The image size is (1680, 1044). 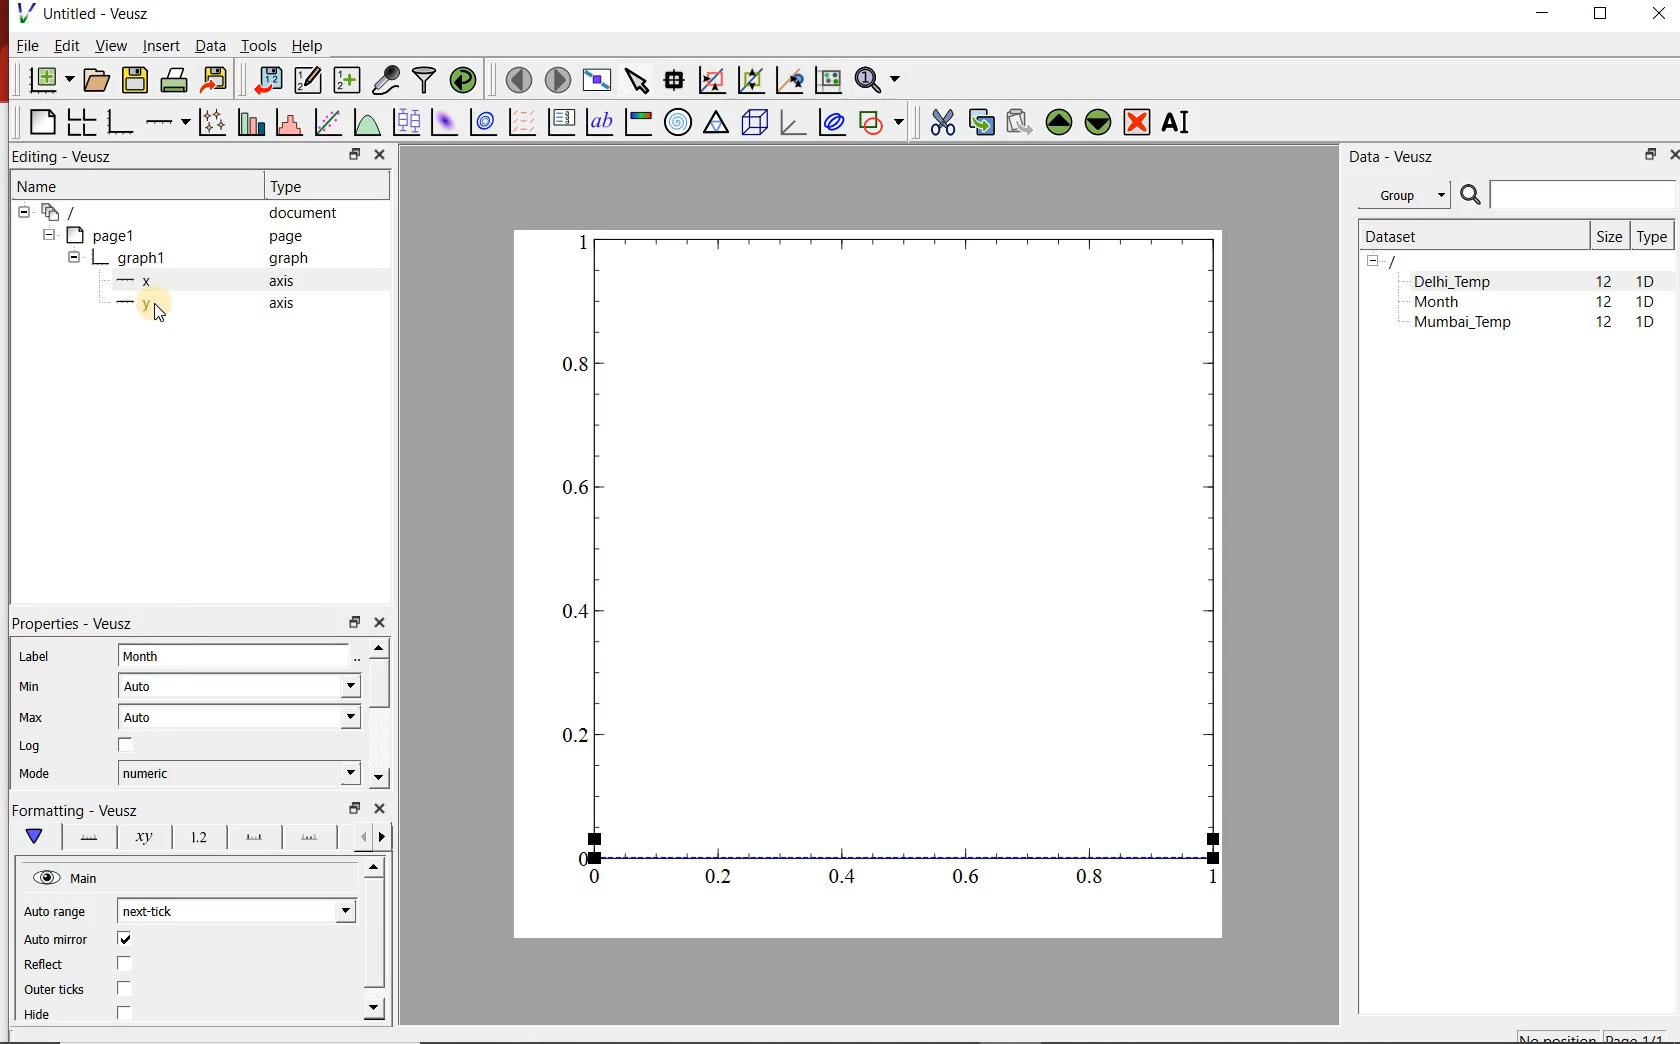 I want to click on 1D, so click(x=1645, y=303).